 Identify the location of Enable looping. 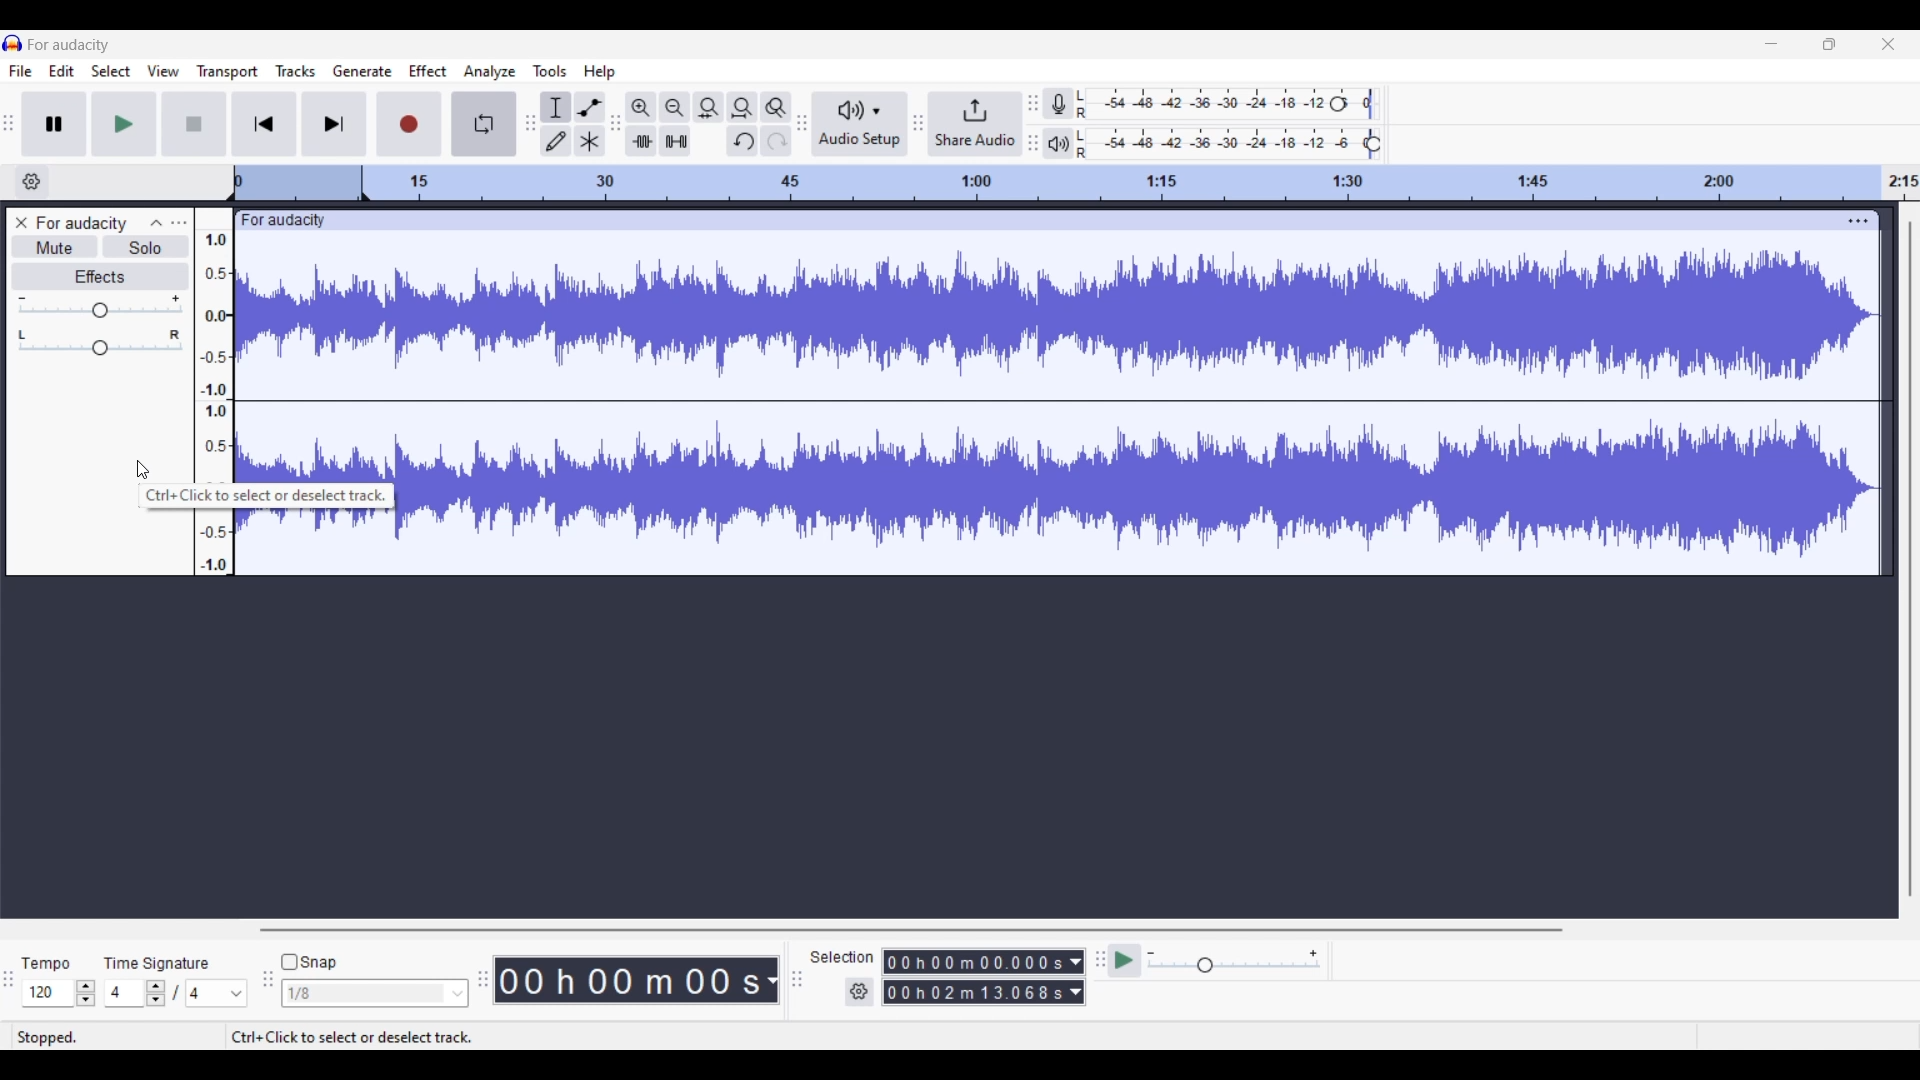
(484, 124).